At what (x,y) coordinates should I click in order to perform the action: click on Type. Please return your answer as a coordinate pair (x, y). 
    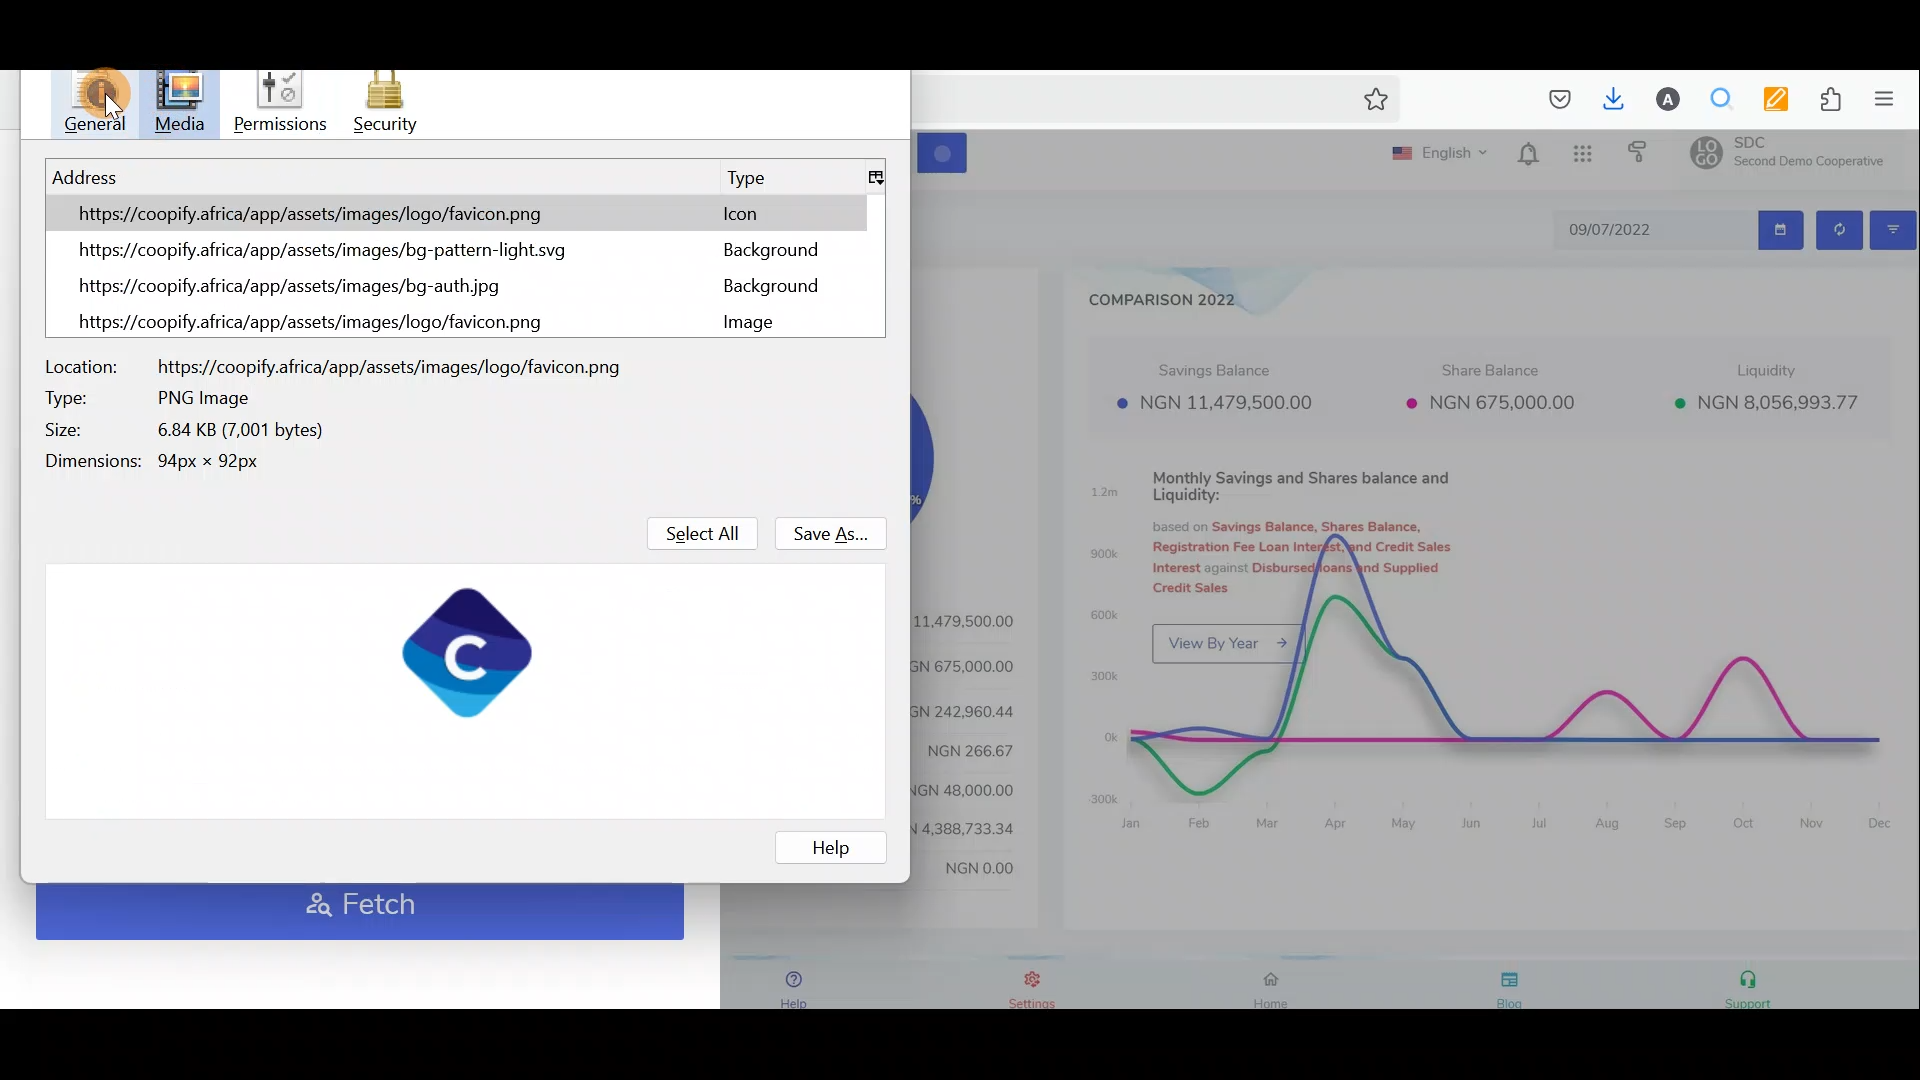
    Looking at the image, I should click on (746, 177).